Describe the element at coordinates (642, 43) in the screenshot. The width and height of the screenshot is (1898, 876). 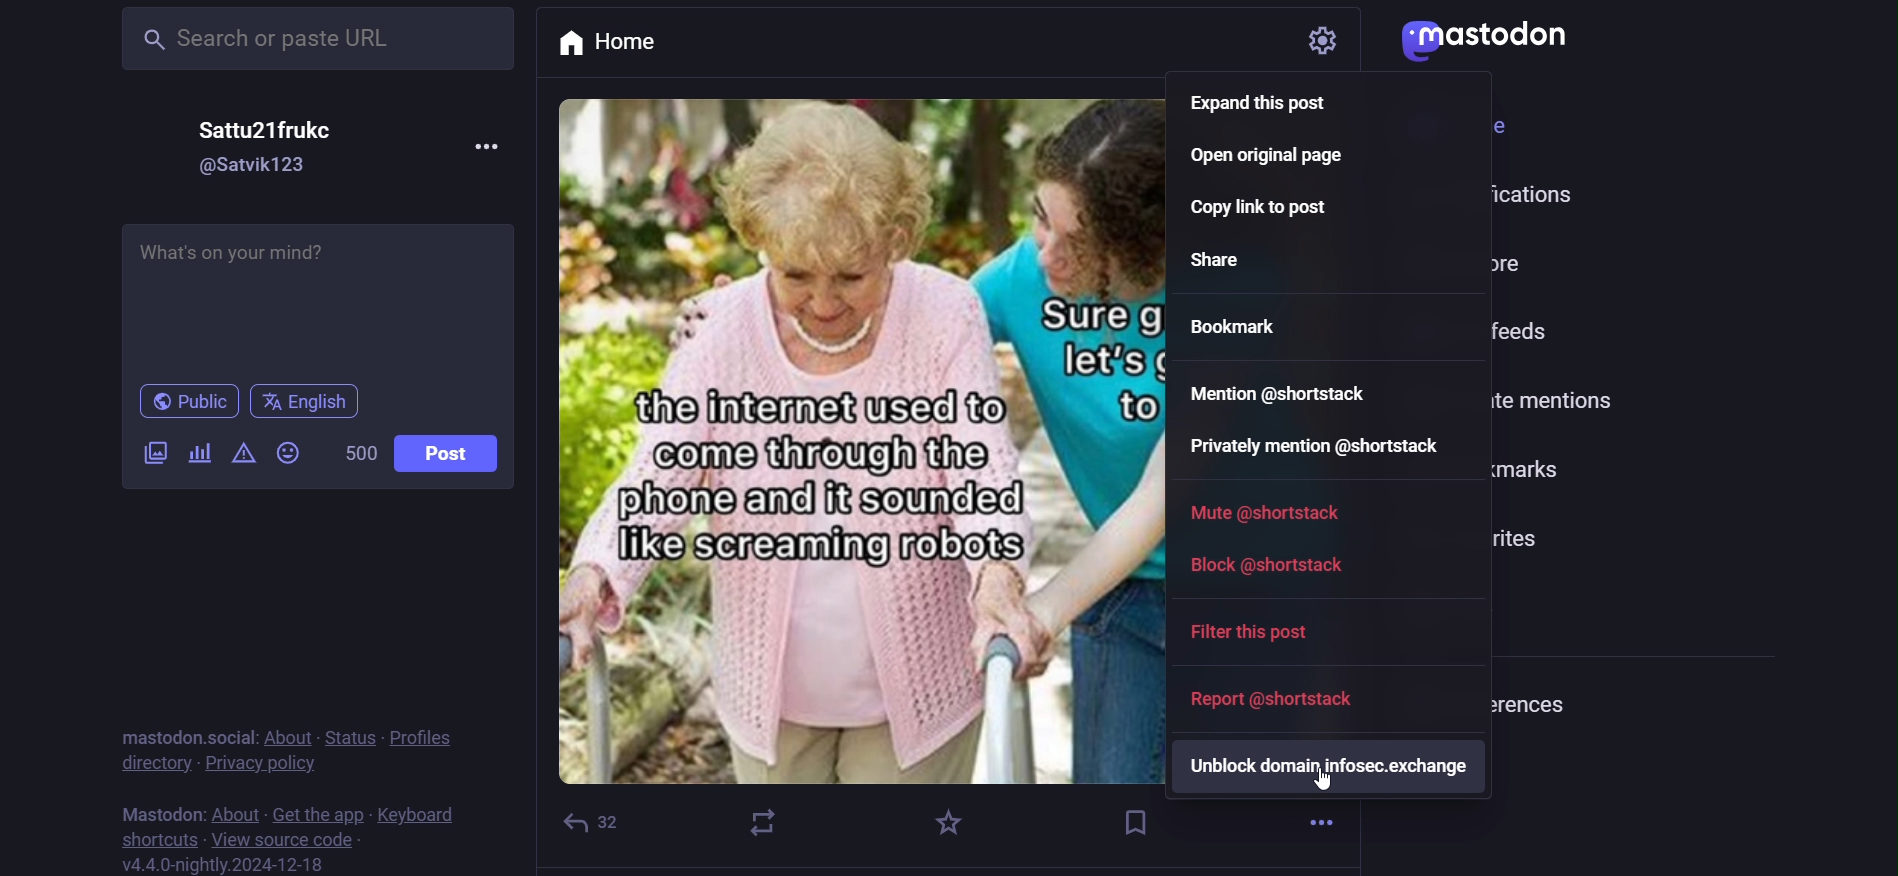
I see `home` at that location.